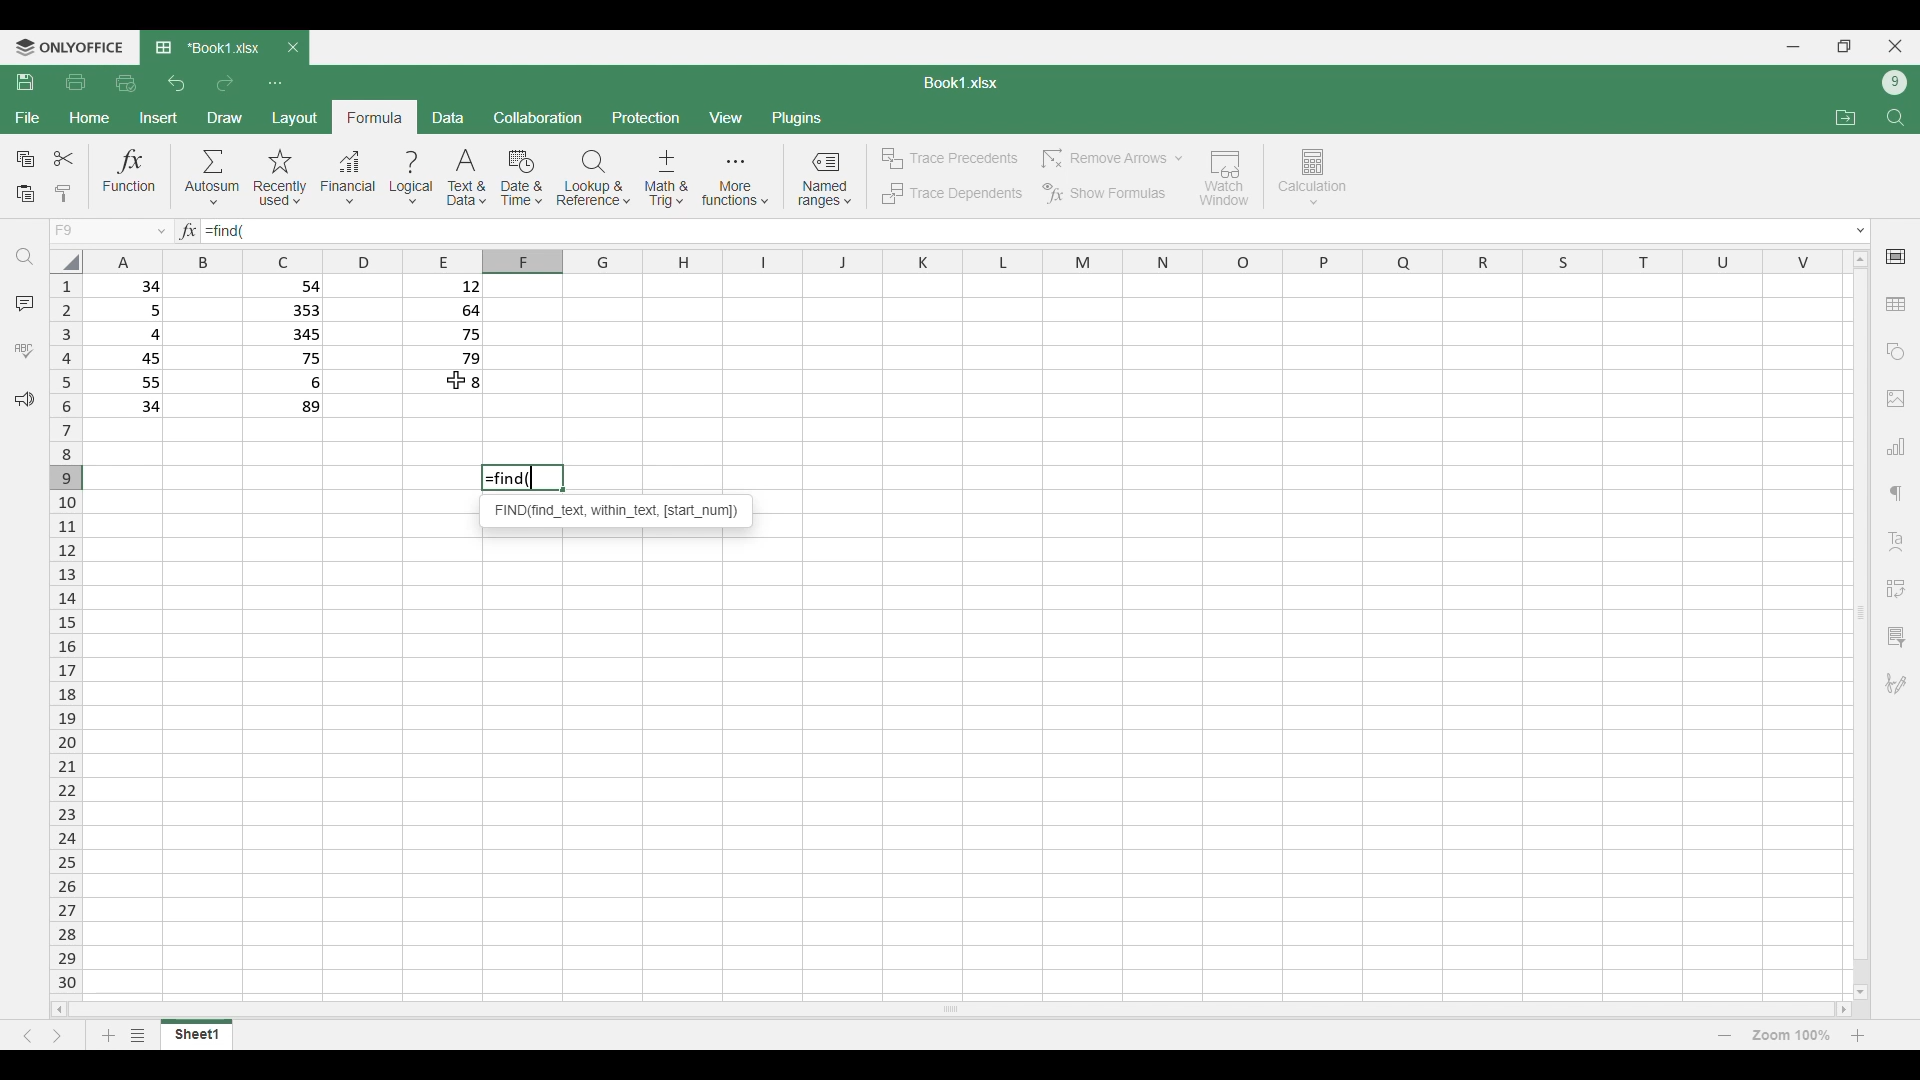 This screenshot has height=1080, width=1920. Describe the element at coordinates (25, 257) in the screenshot. I see `Find` at that location.